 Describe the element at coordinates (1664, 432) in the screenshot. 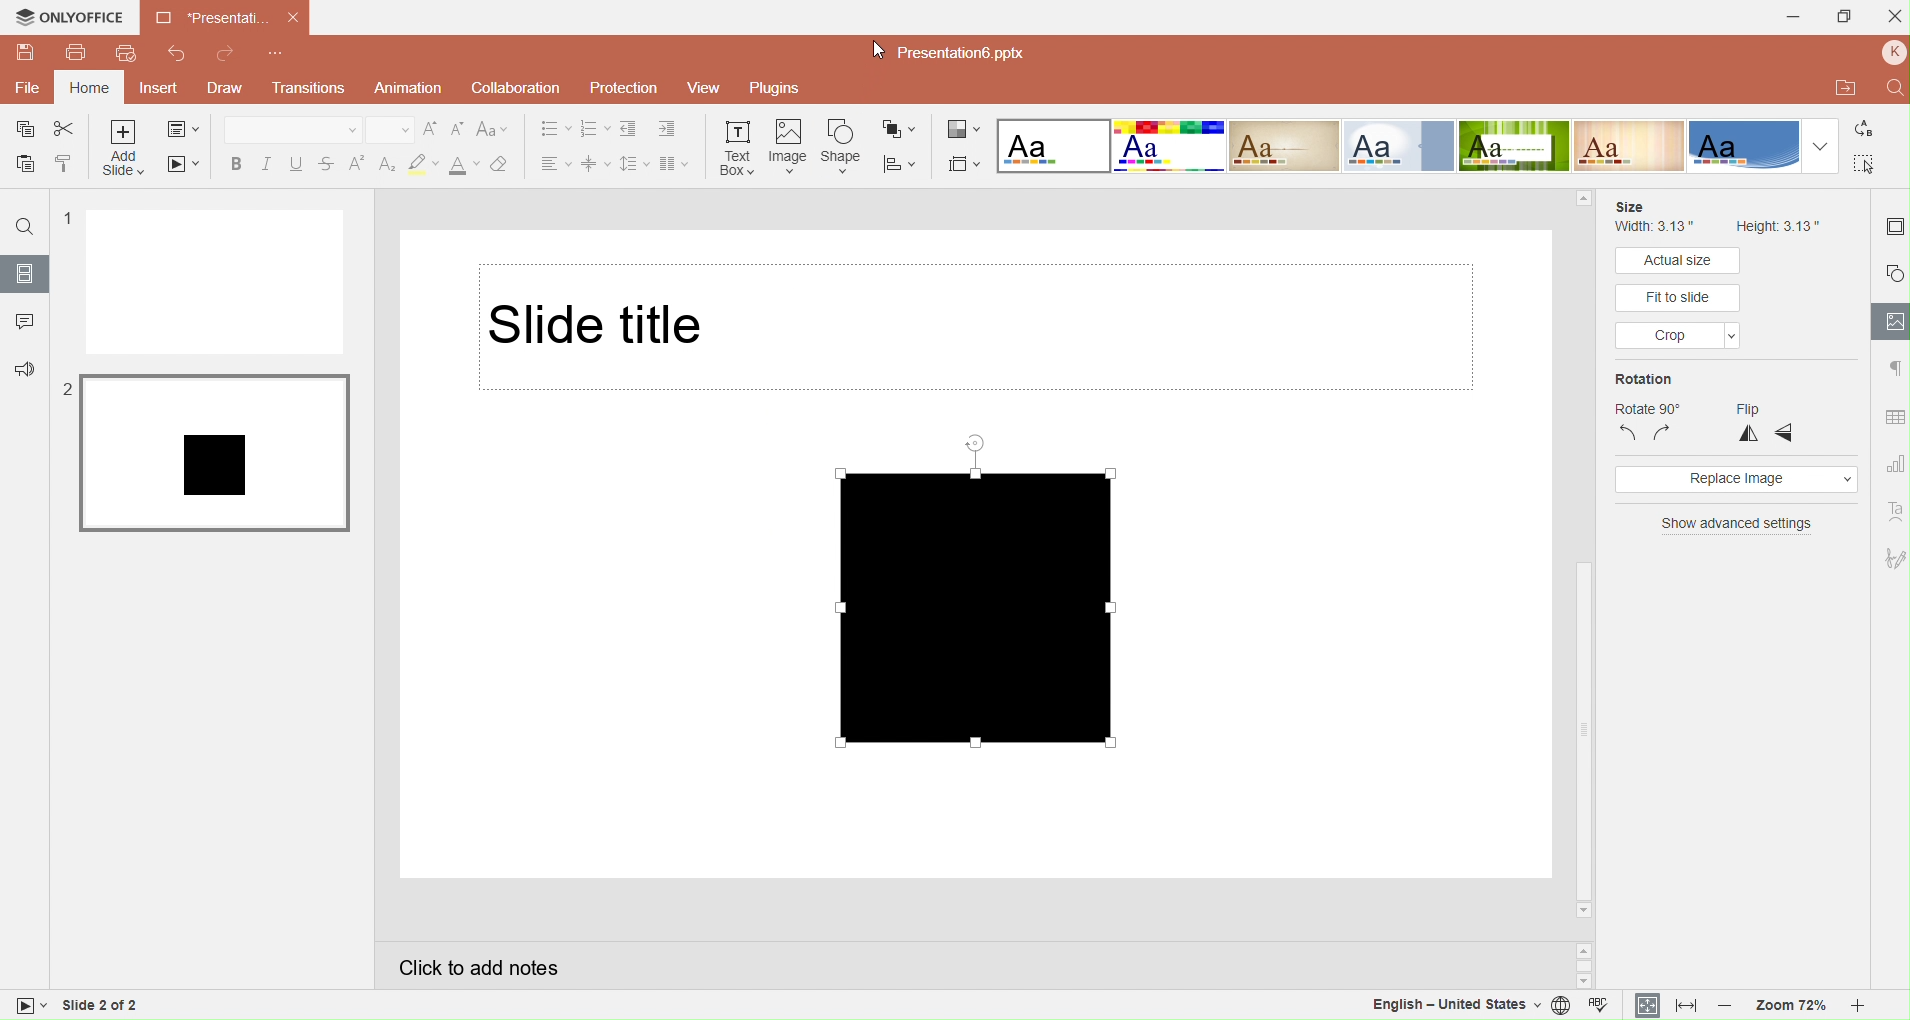

I see `rotate right` at that location.